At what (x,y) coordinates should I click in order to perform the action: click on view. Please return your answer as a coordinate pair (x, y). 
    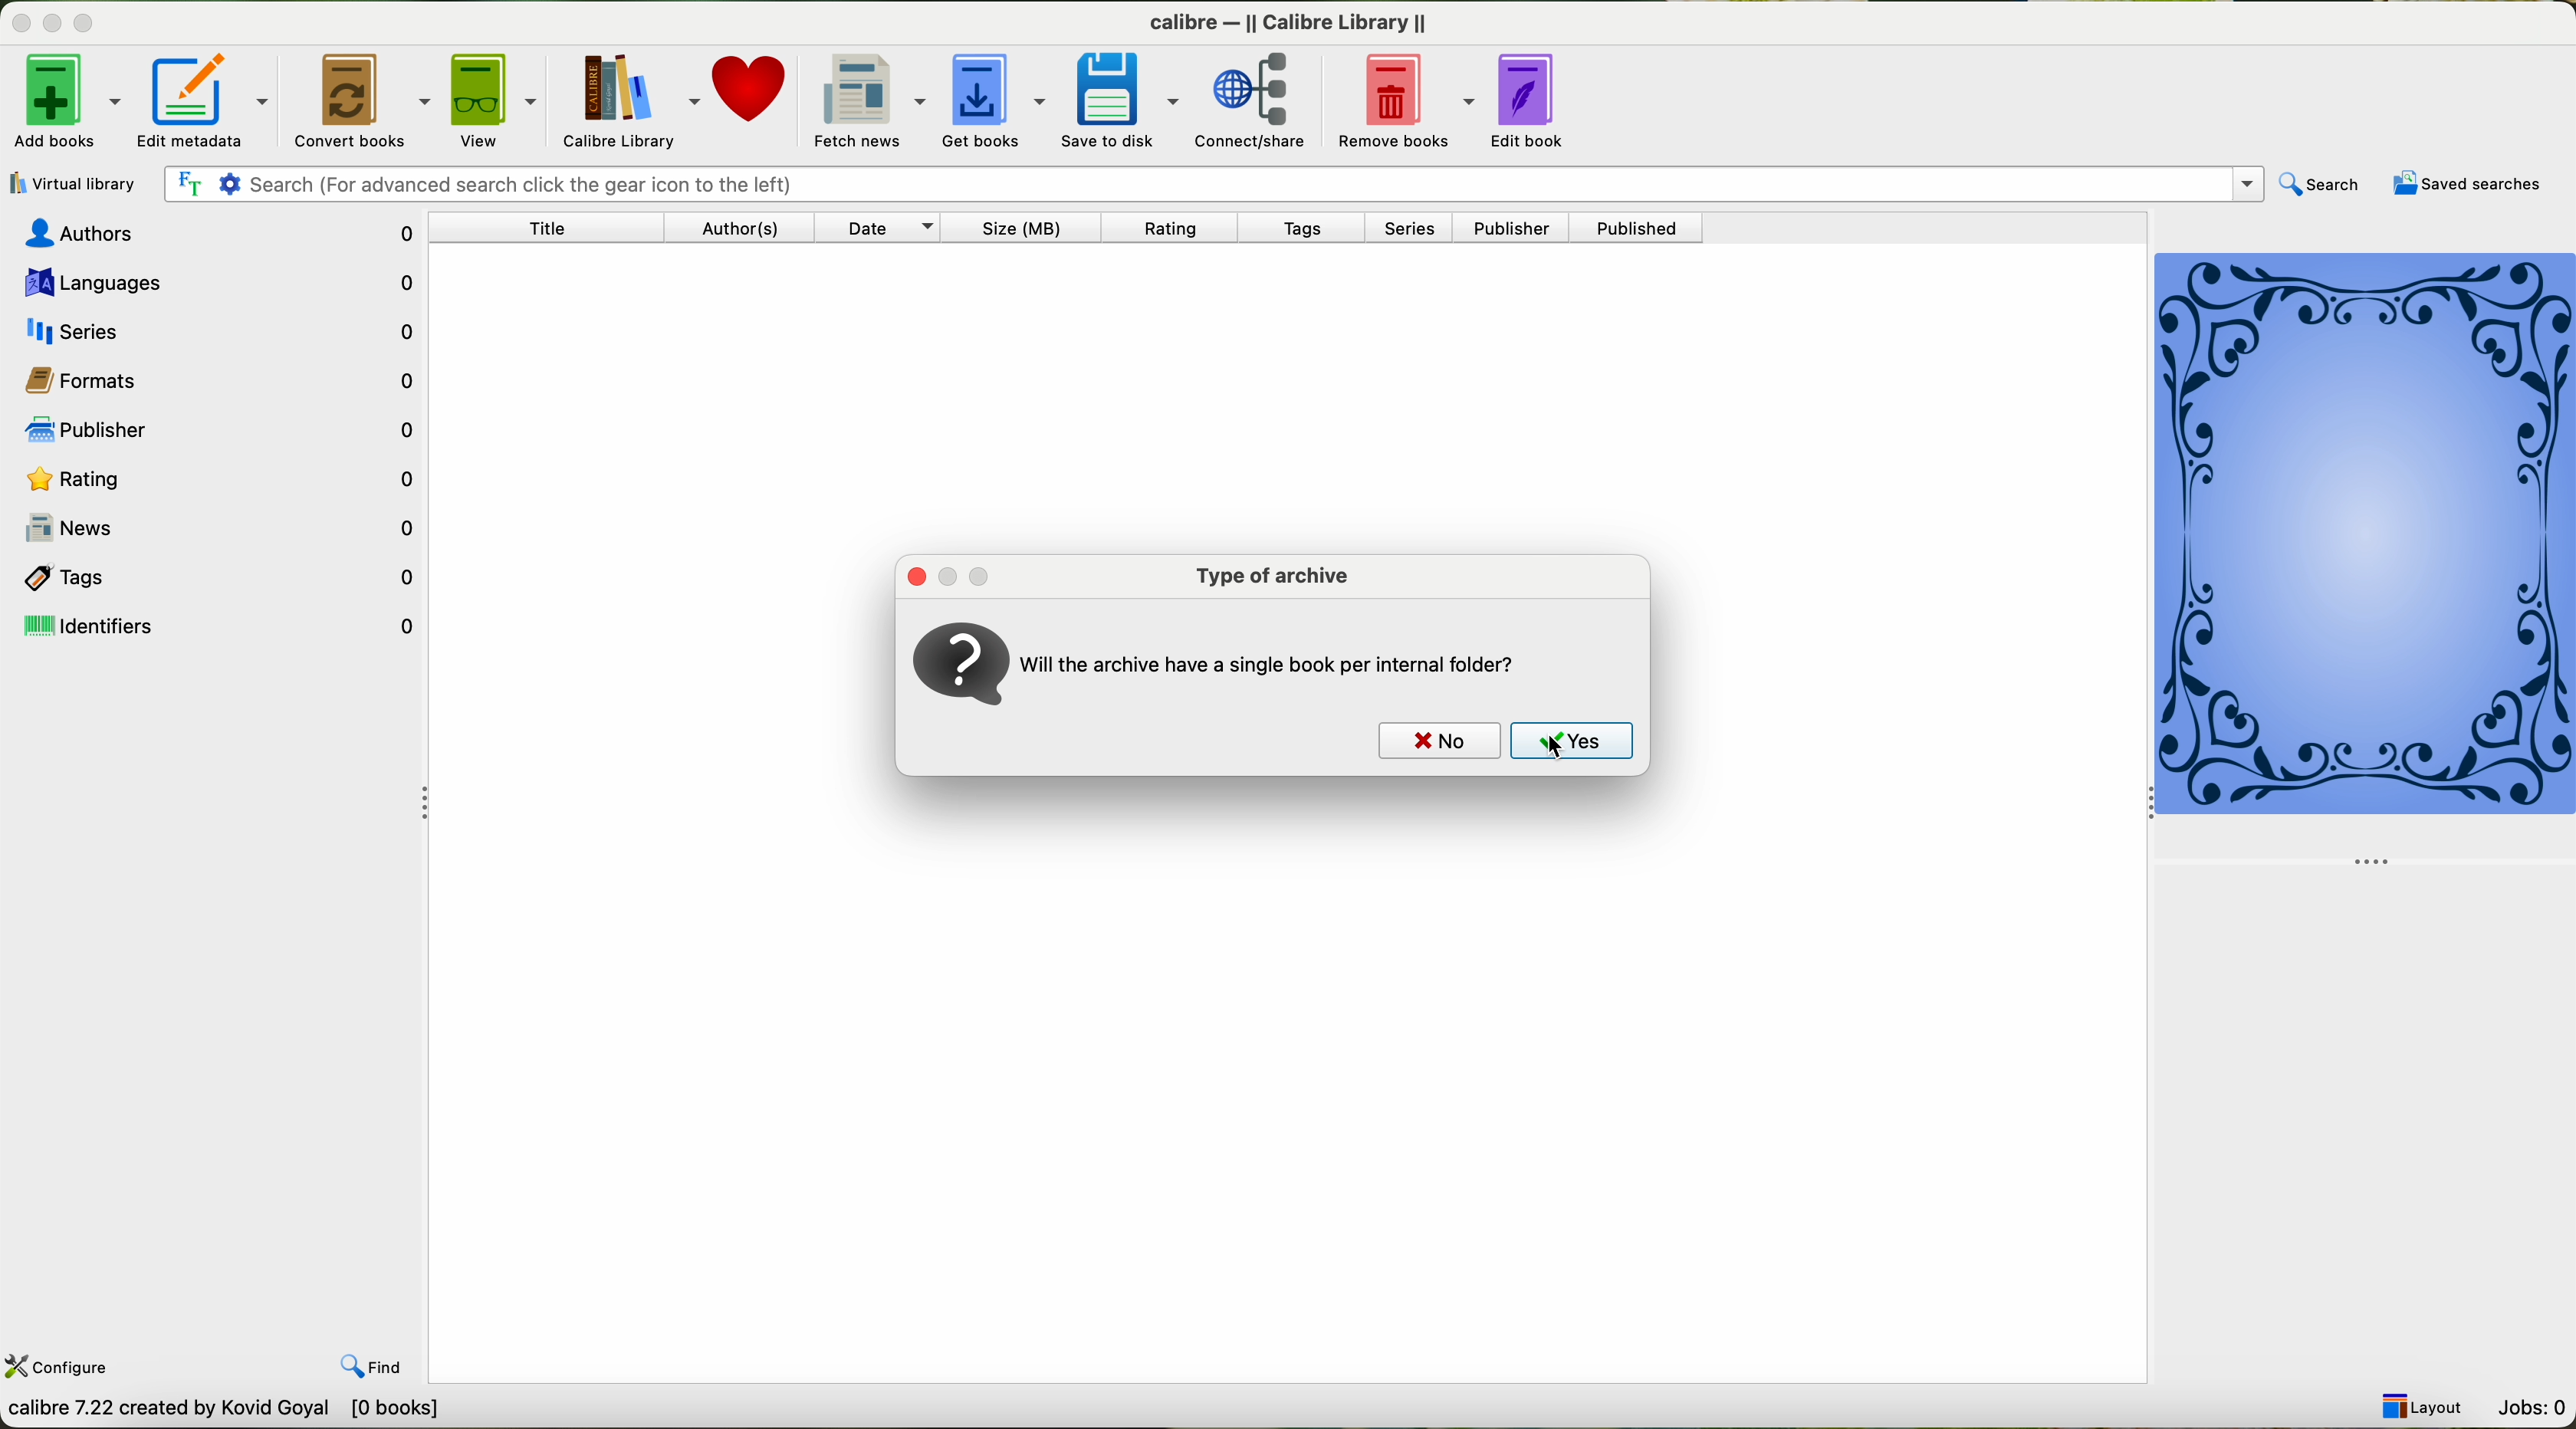
    Looking at the image, I should click on (492, 101).